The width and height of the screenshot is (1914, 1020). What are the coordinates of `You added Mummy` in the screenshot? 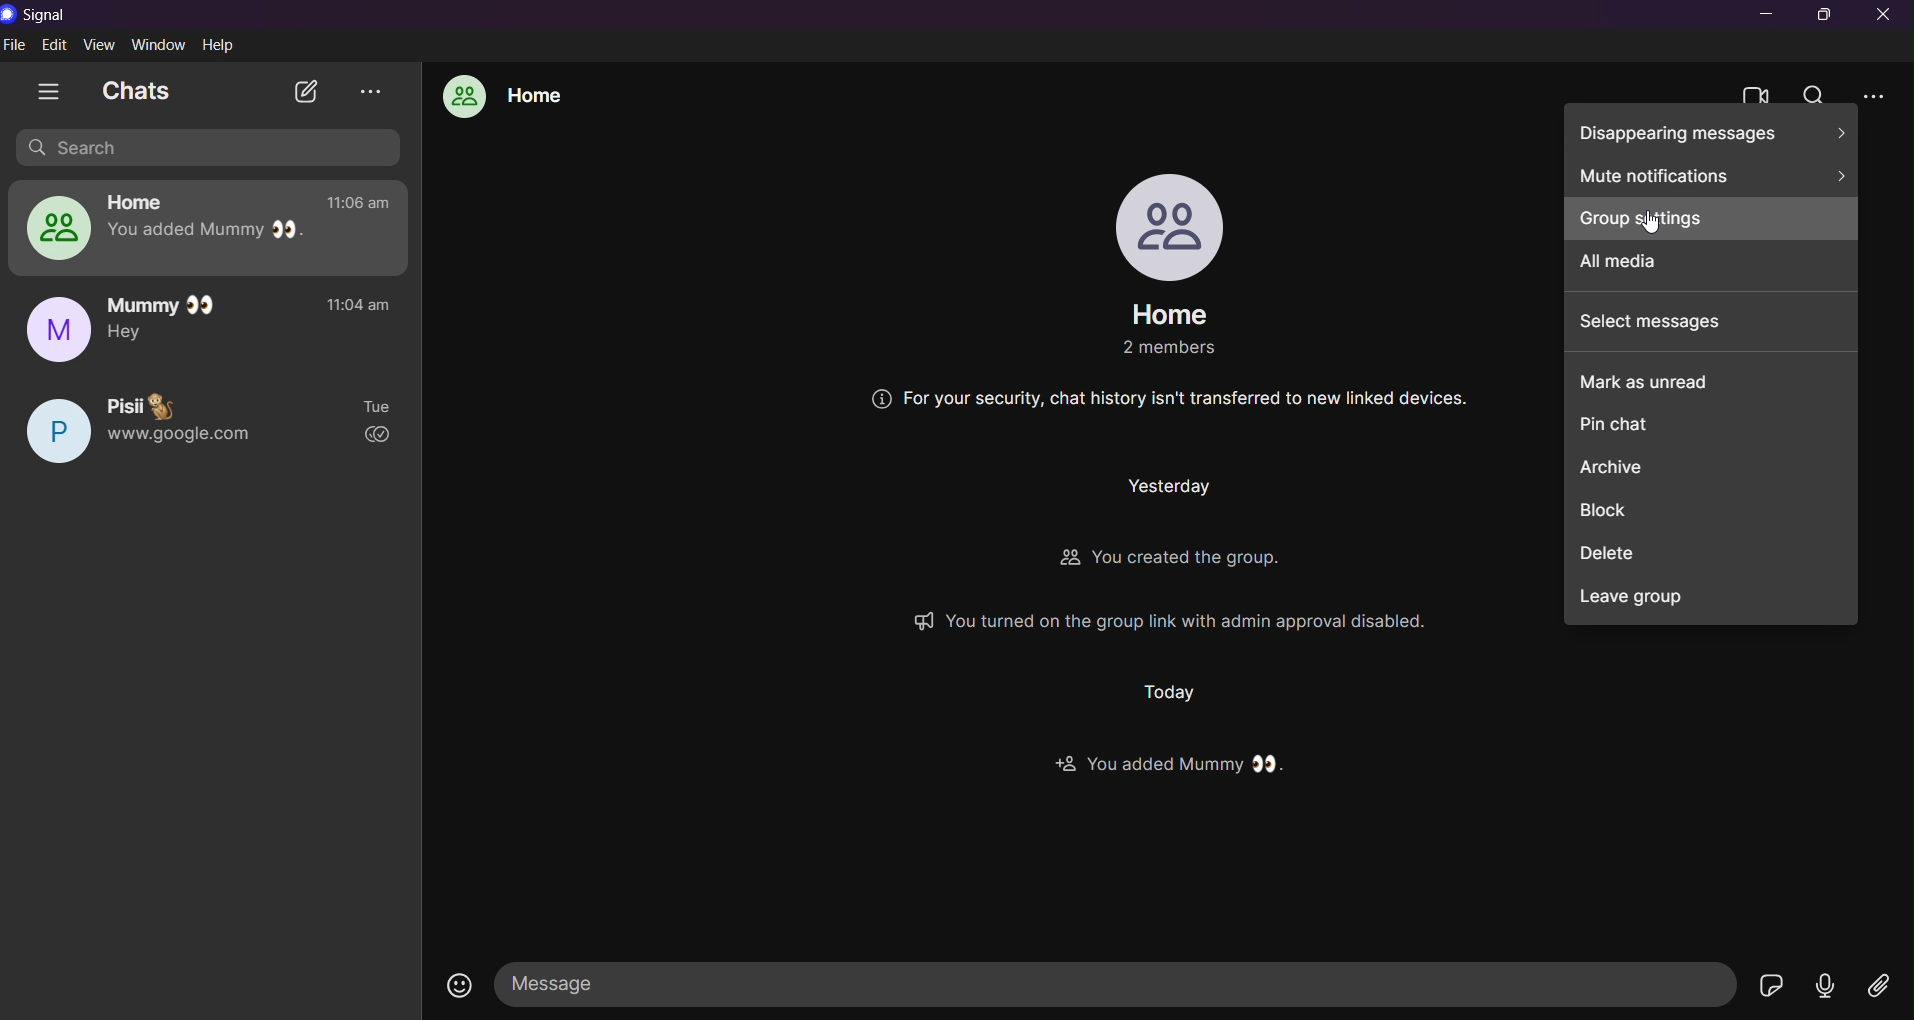 It's located at (1180, 762).